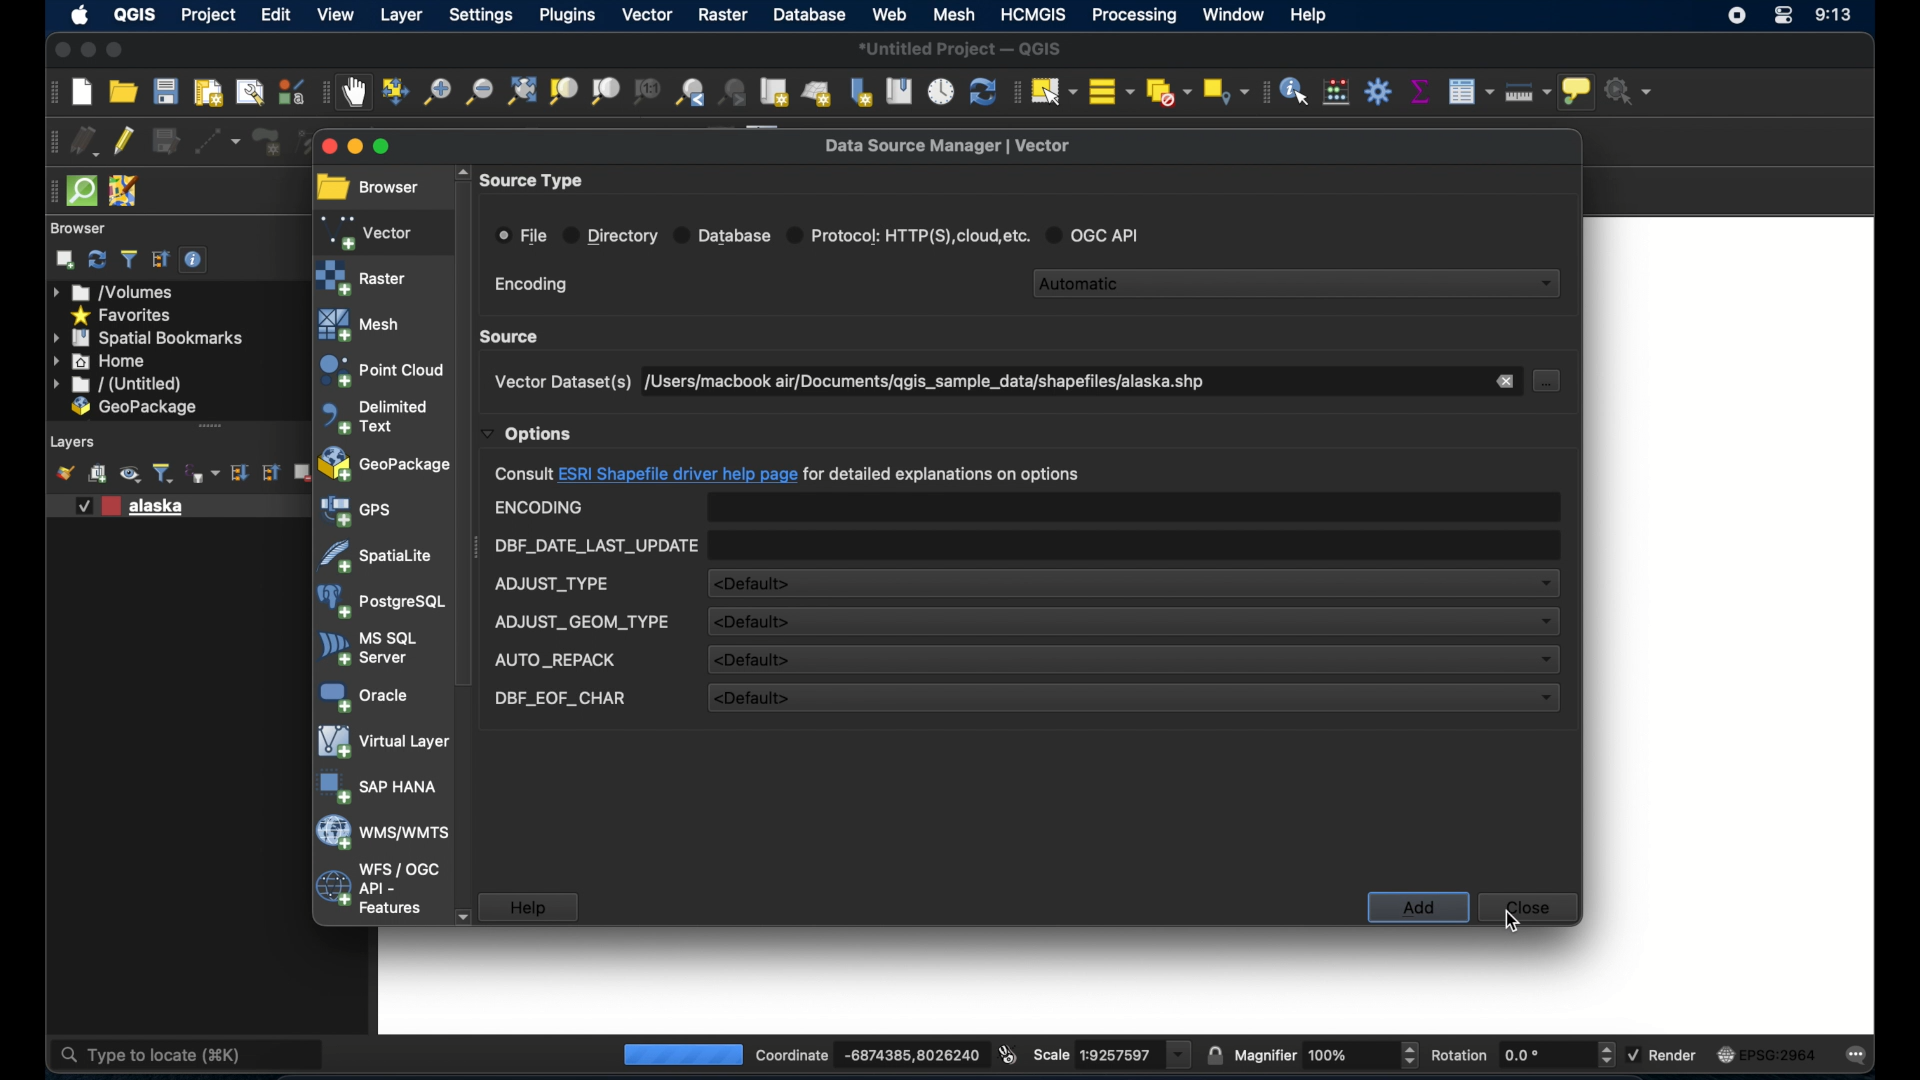 The image size is (1920, 1080). What do you see at coordinates (377, 889) in the screenshot?
I see `wfs/ogc api - features` at bounding box center [377, 889].